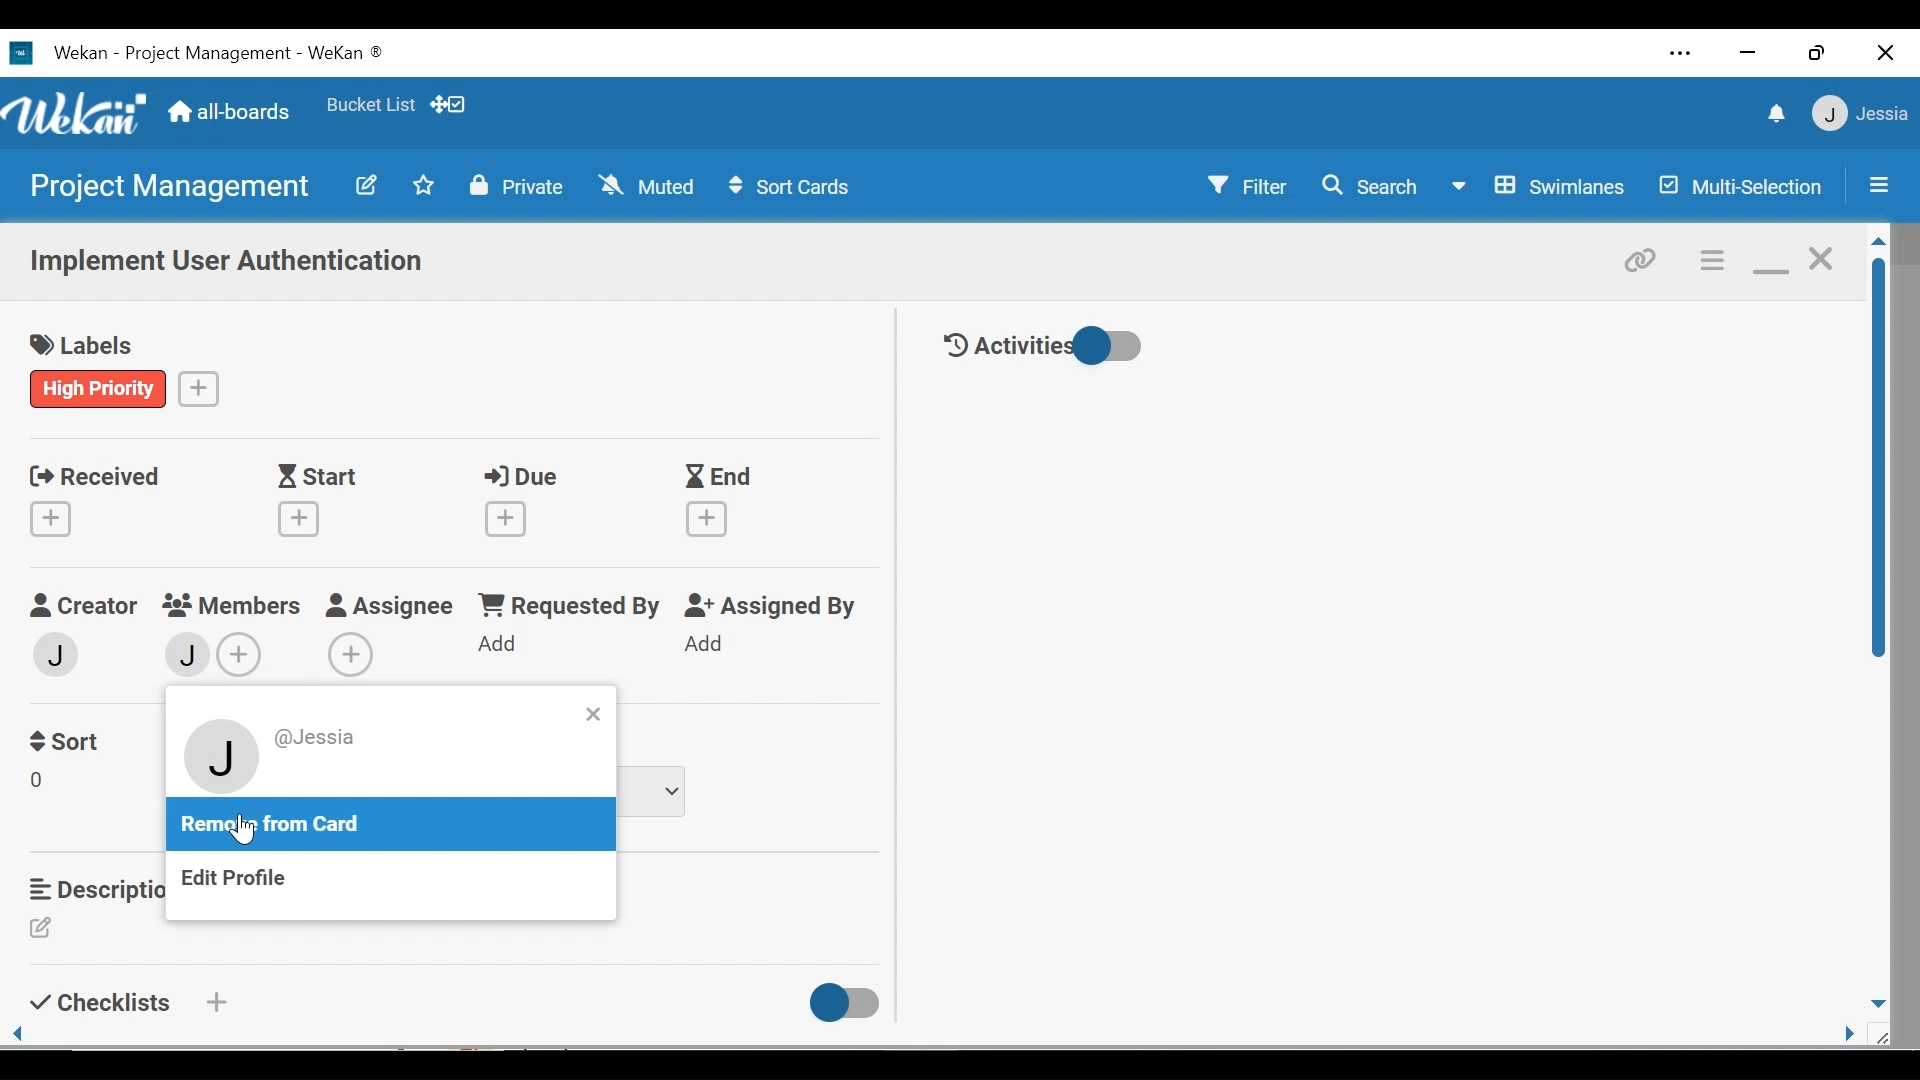 The image size is (1920, 1080). Describe the element at coordinates (41, 928) in the screenshot. I see `edit` at that location.